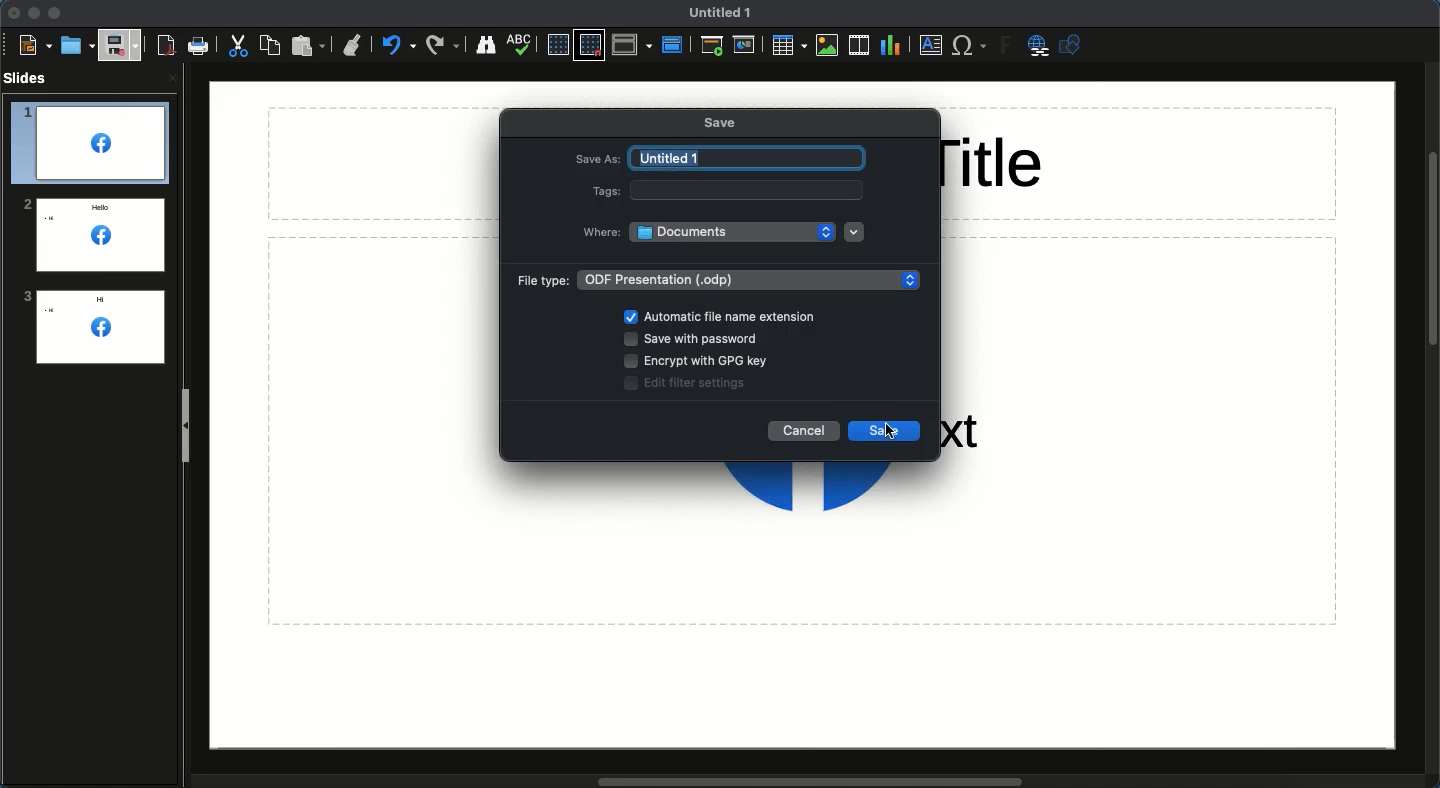  What do you see at coordinates (310, 46) in the screenshot?
I see `Paste` at bounding box center [310, 46].